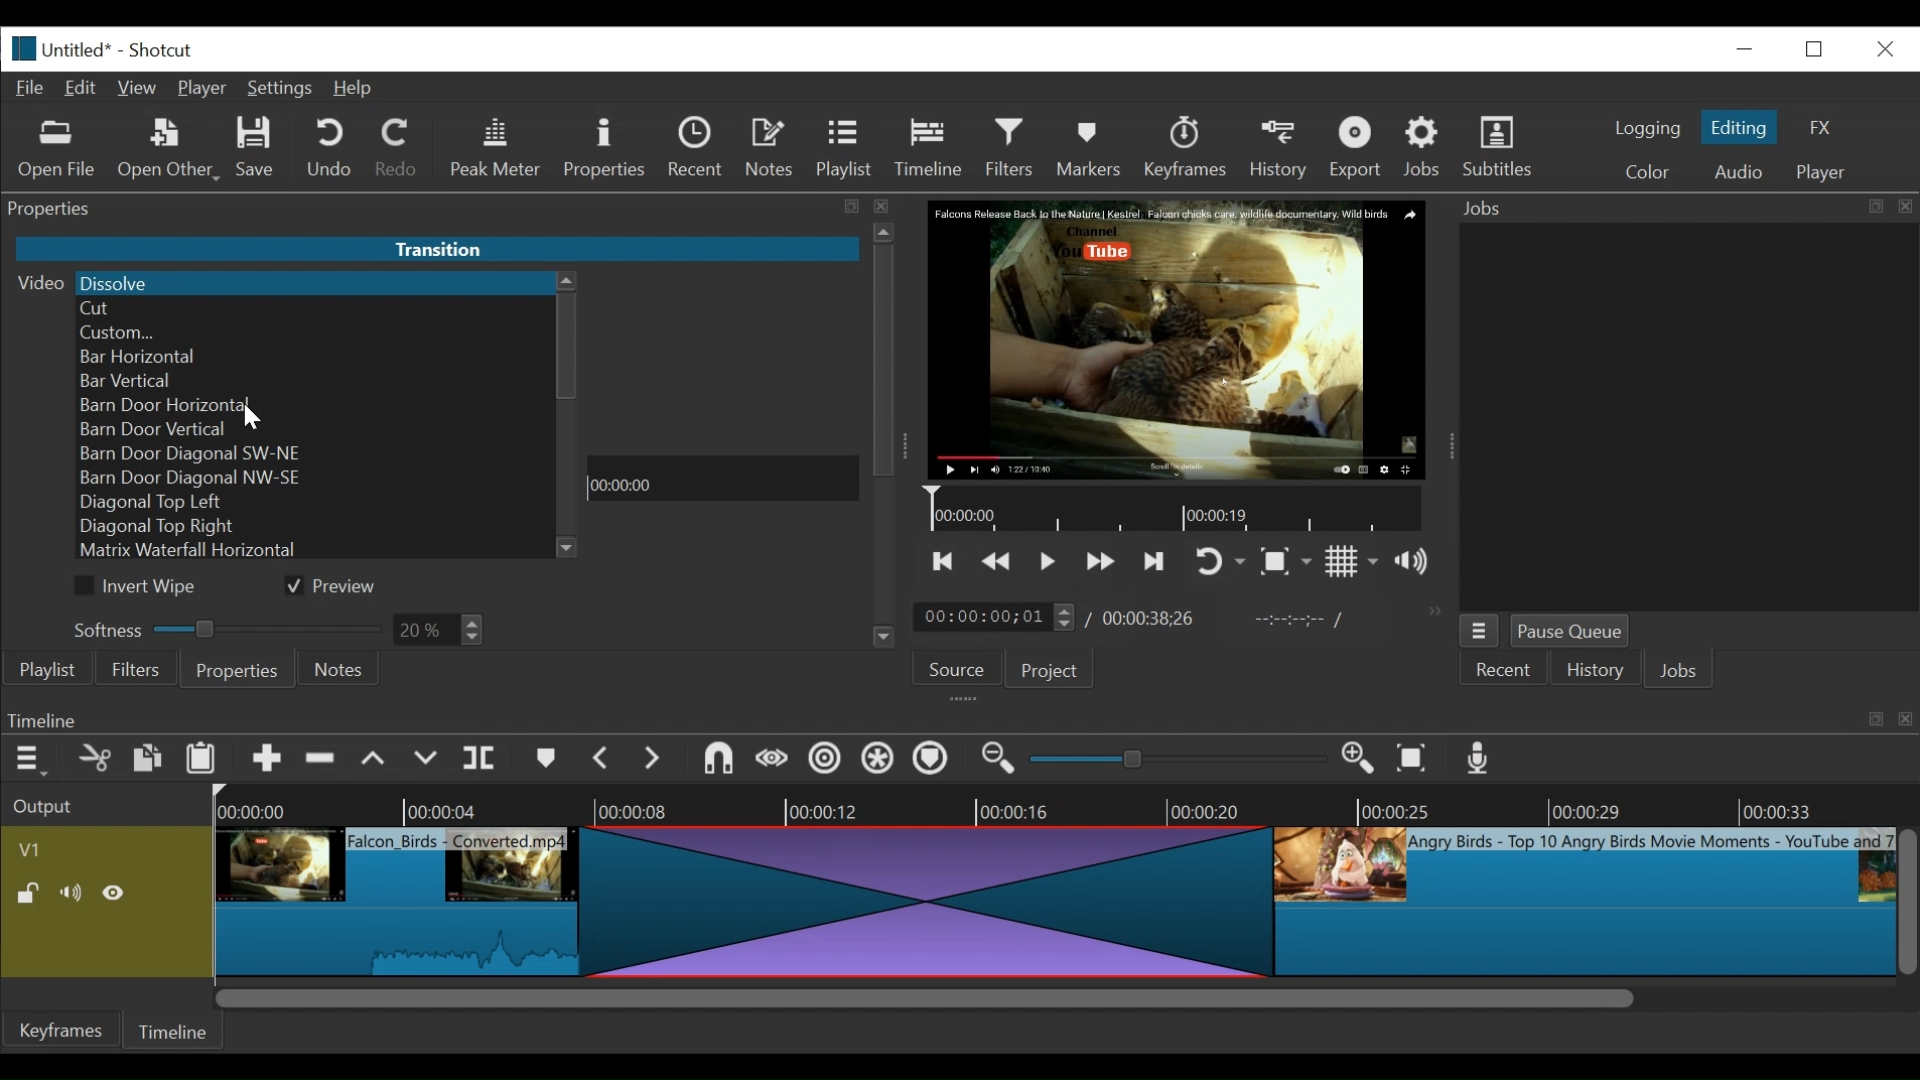  I want to click on Playlist, so click(845, 150).